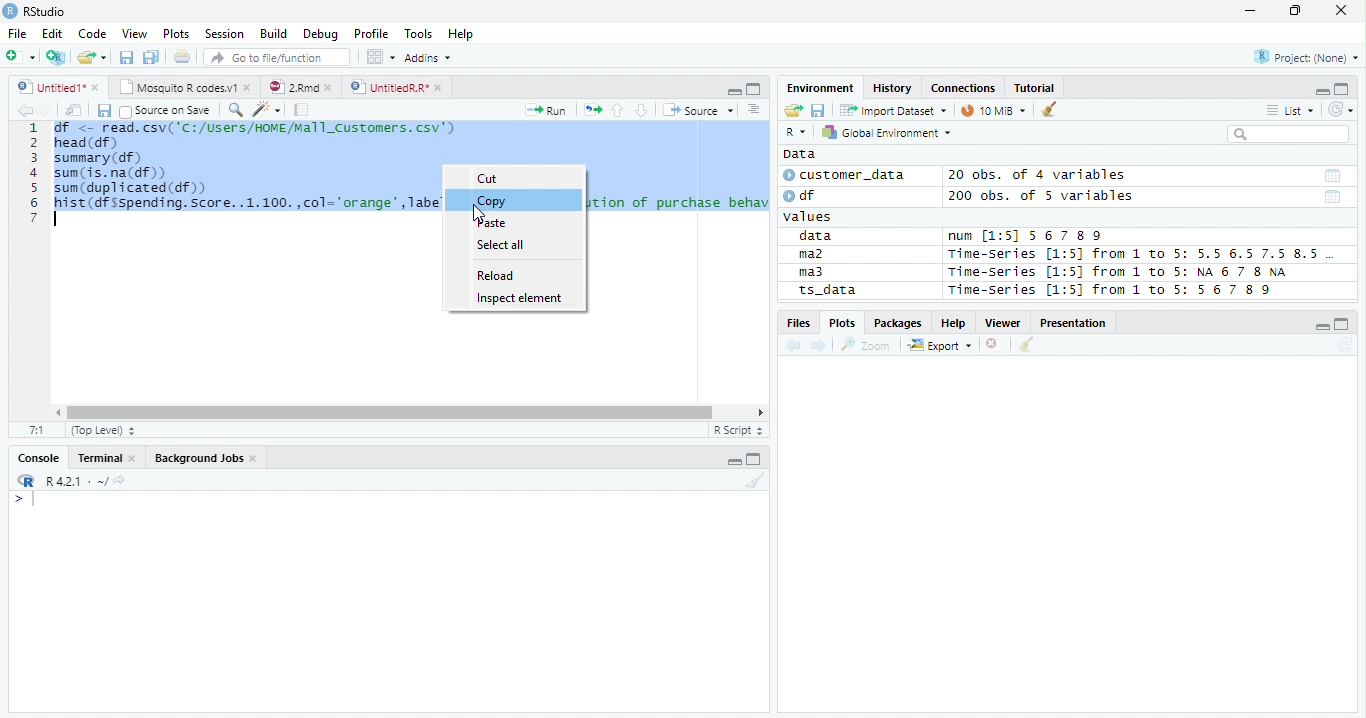 This screenshot has height=718, width=1366. I want to click on Previous, so click(22, 110).